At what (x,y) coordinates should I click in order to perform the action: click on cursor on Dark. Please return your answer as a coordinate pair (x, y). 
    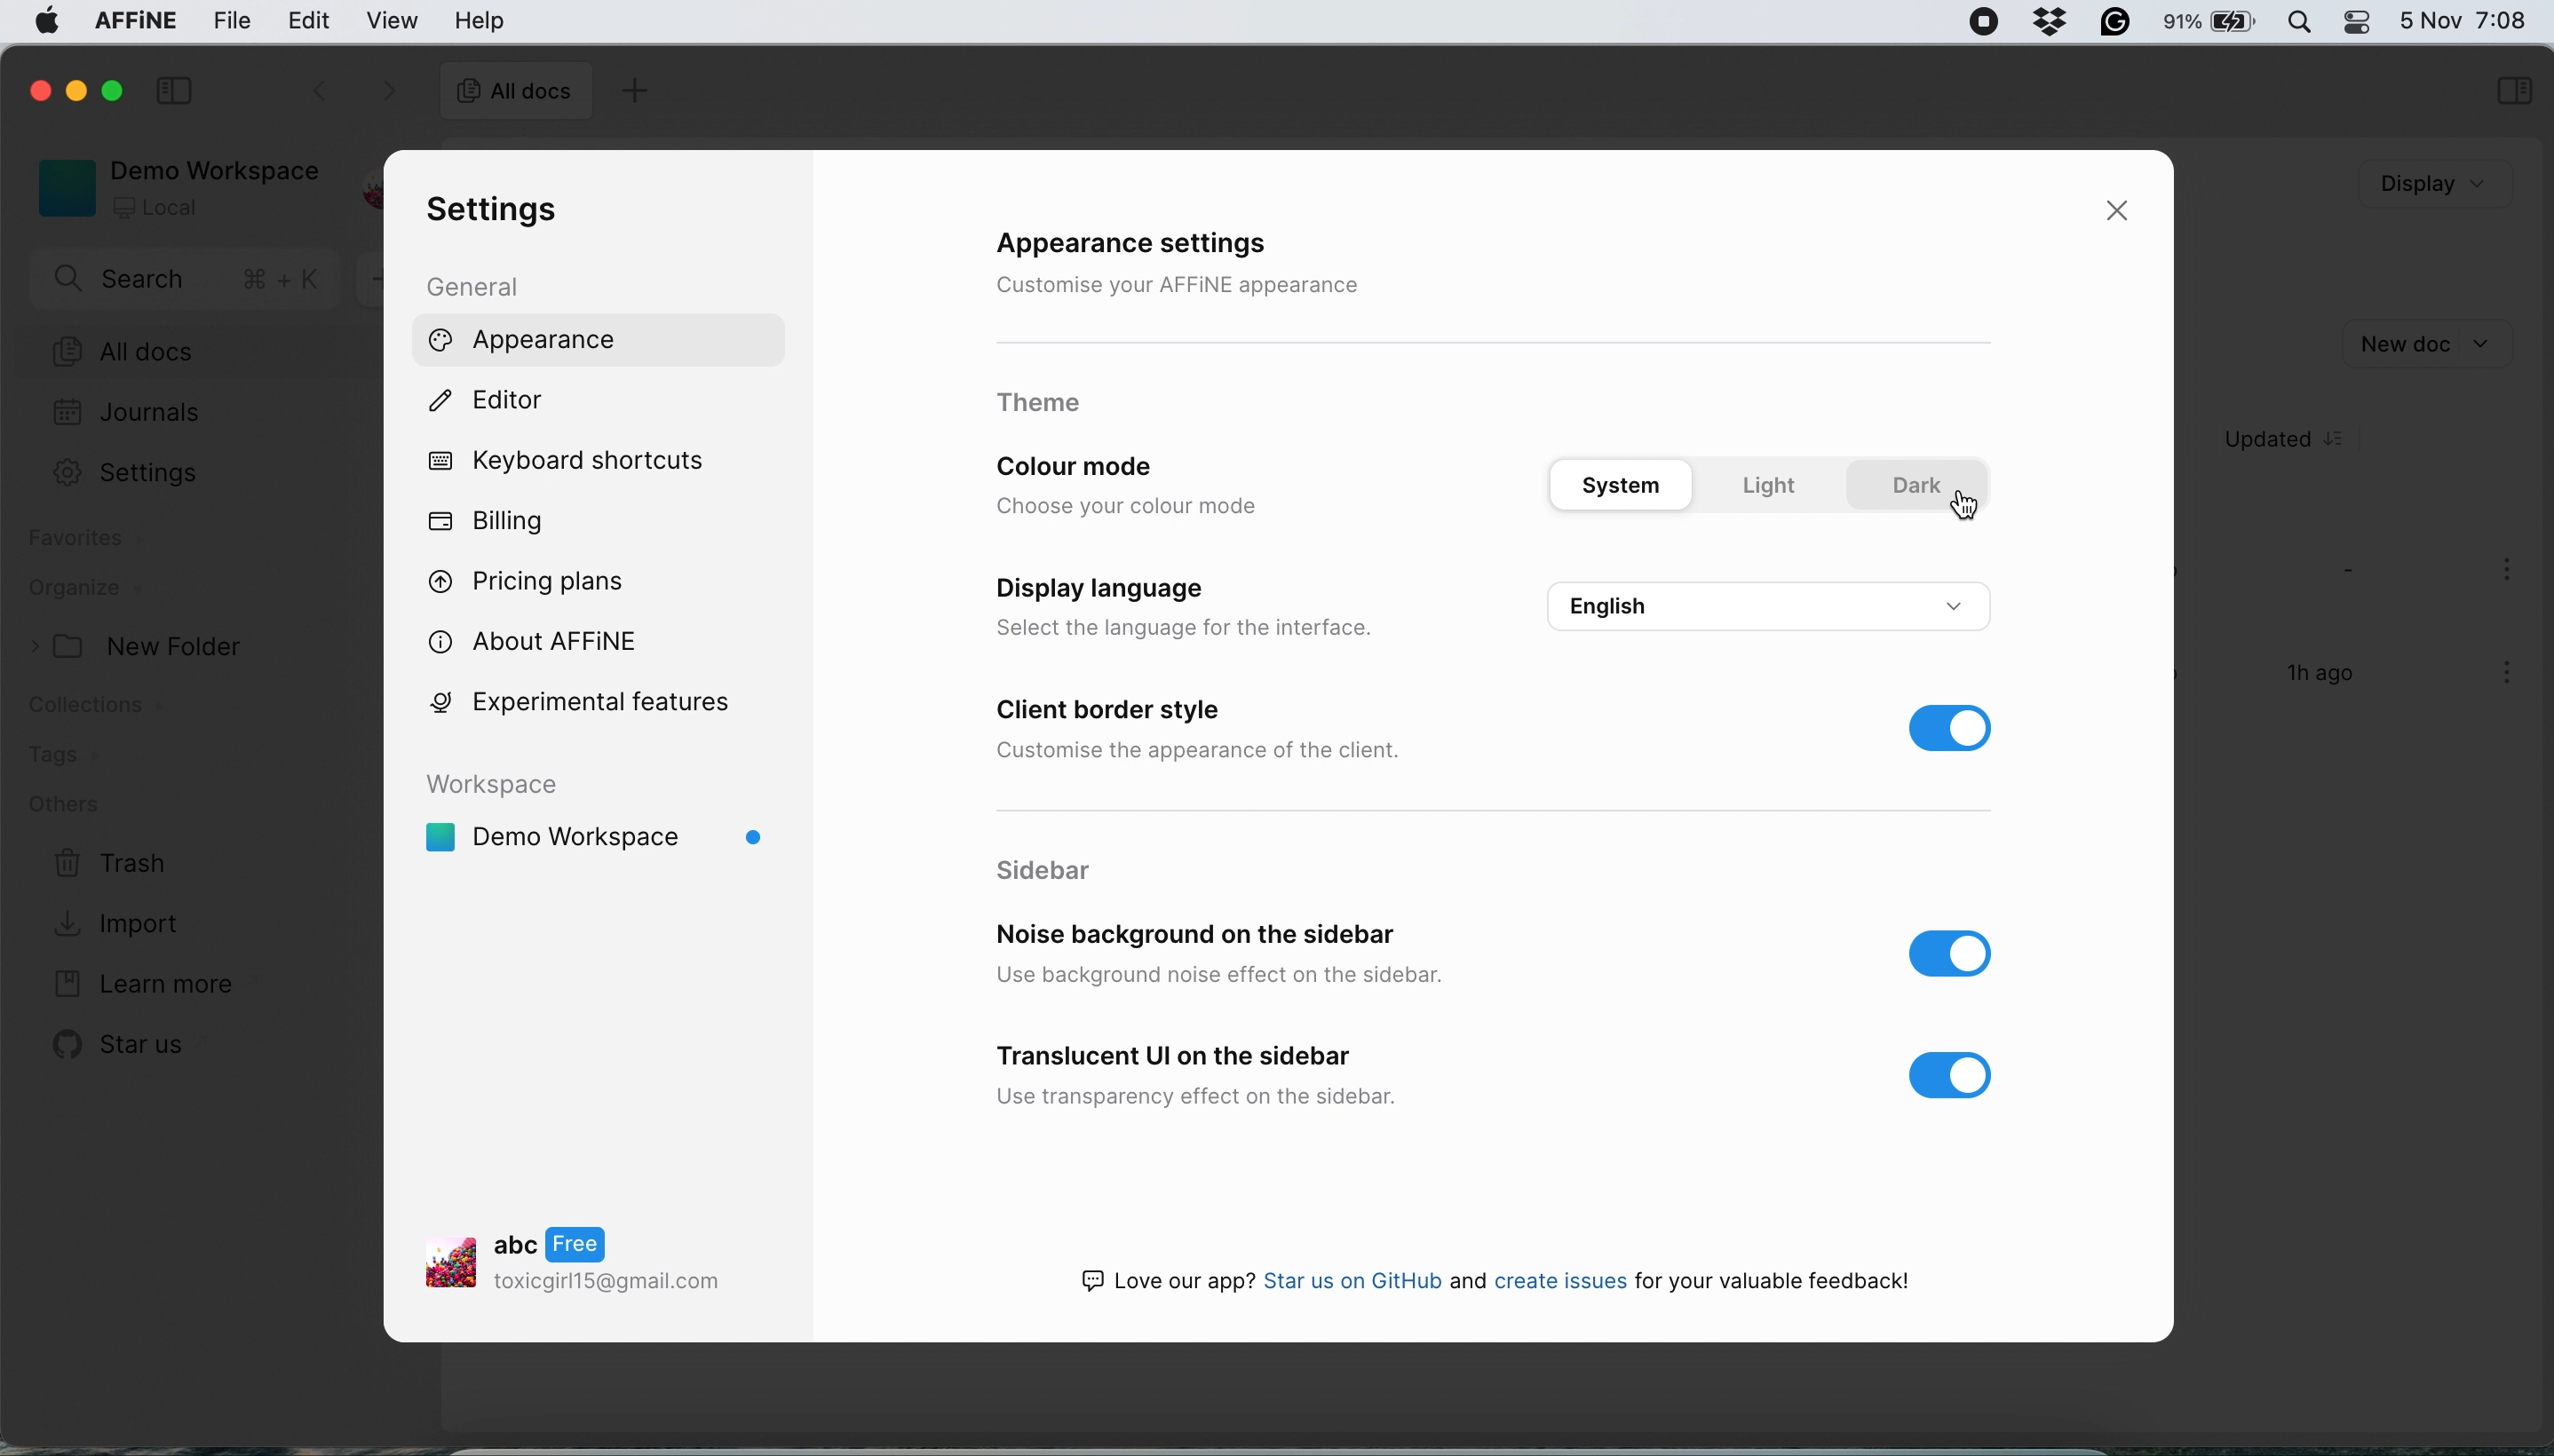
    Looking at the image, I should click on (1960, 504).